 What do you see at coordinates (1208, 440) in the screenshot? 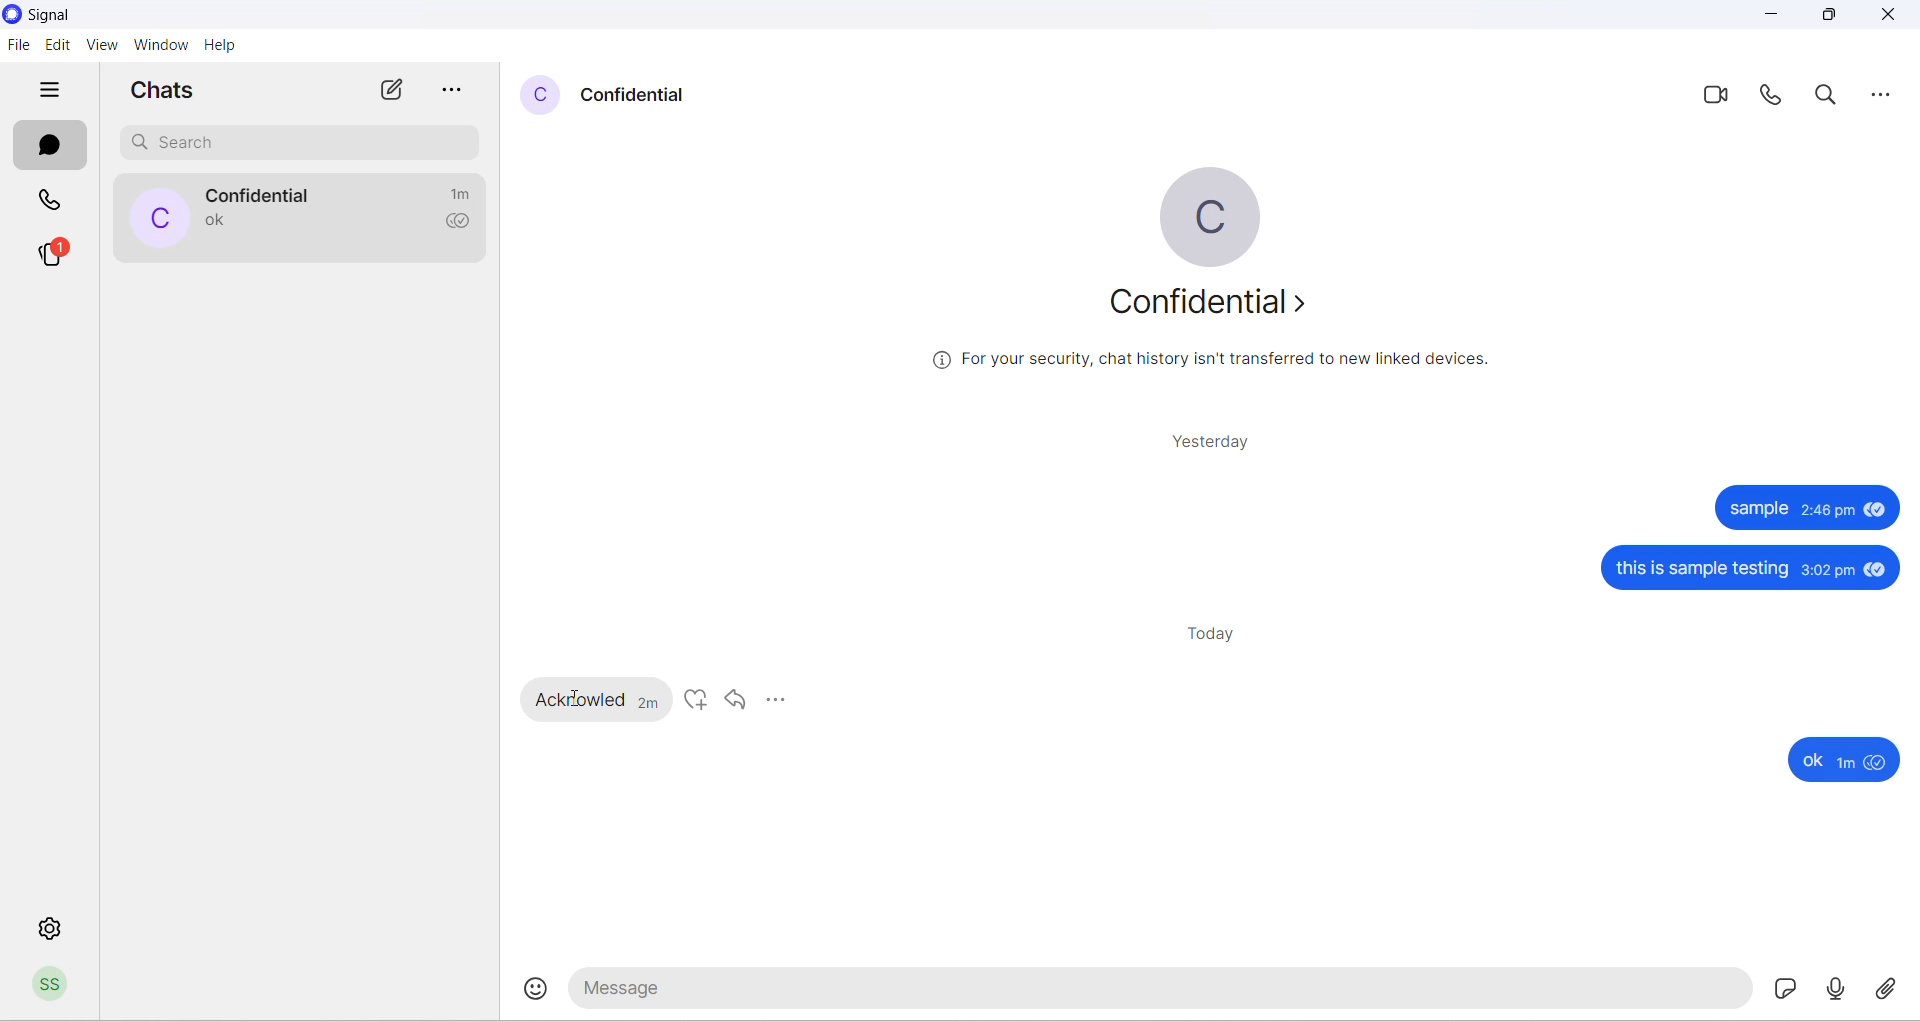
I see `yesterday heading` at bounding box center [1208, 440].